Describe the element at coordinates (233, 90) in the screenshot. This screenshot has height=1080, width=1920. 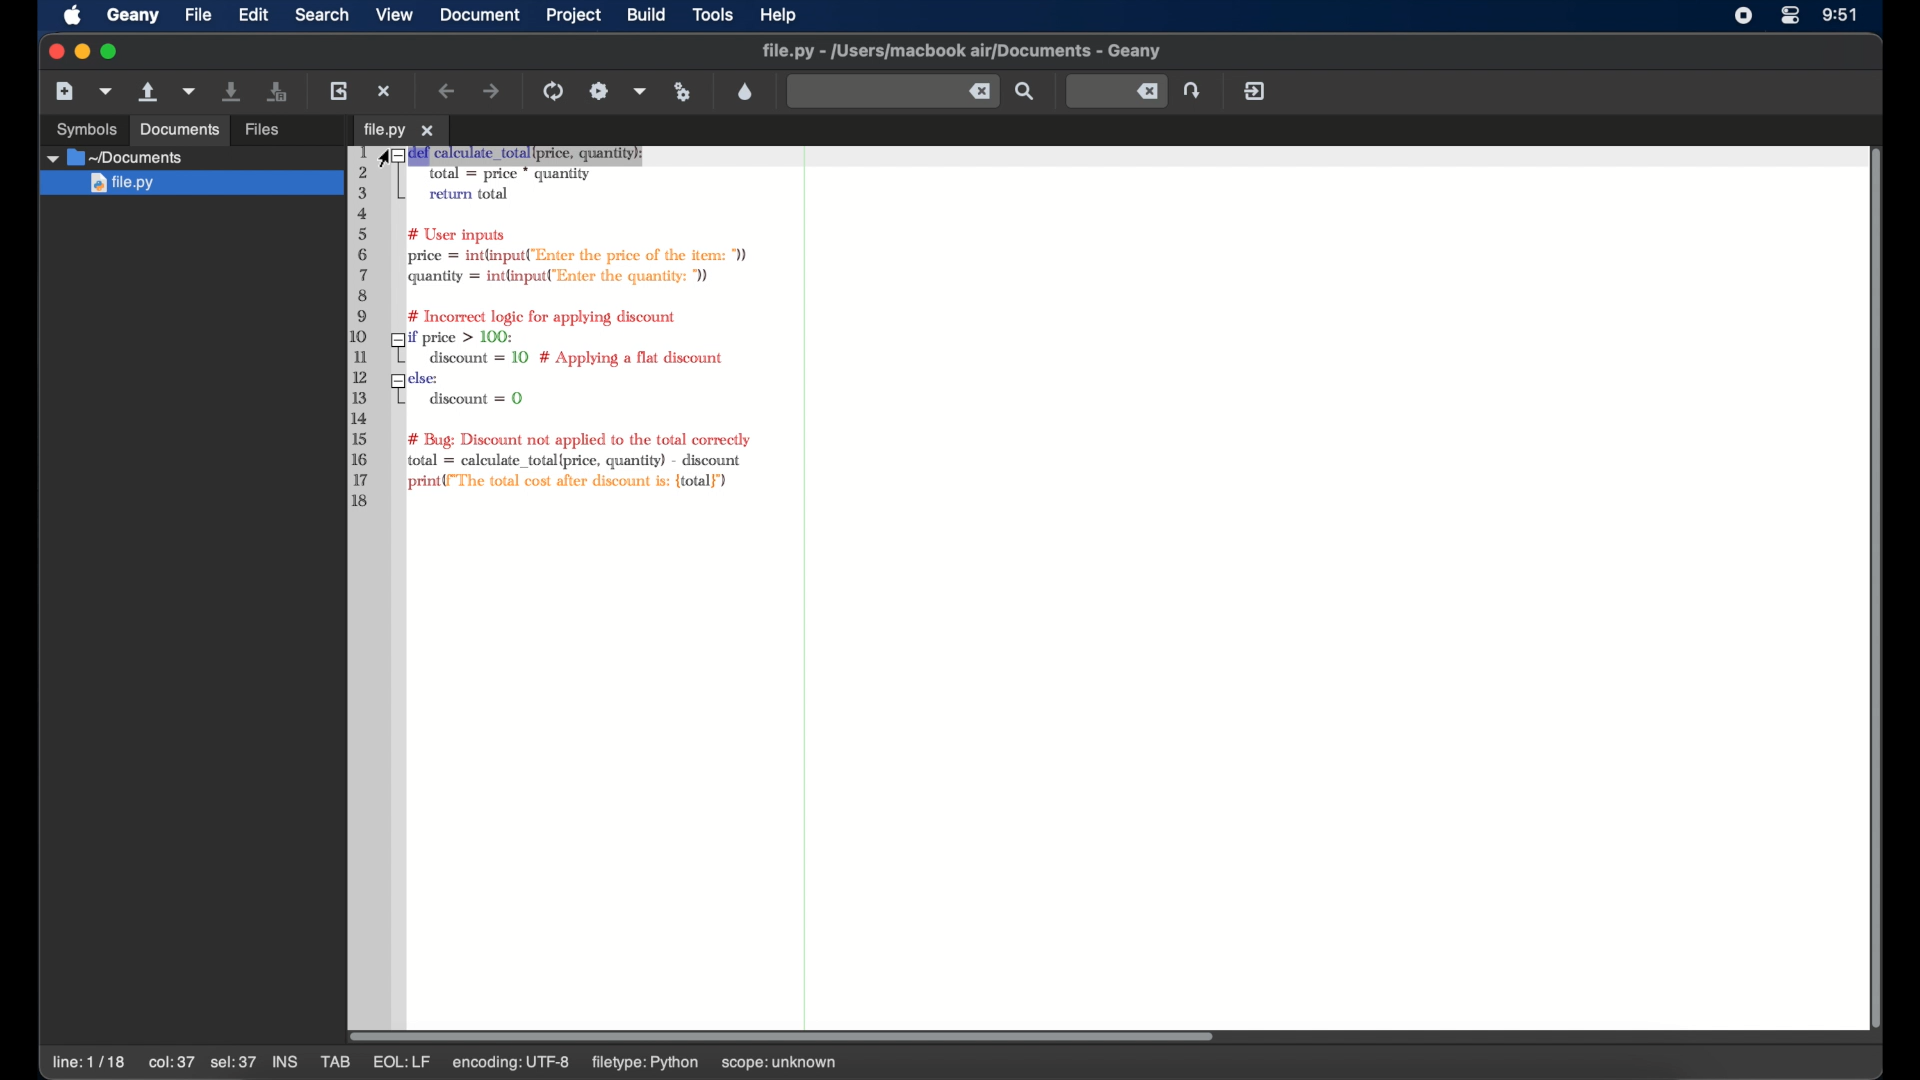
I see `save the current file` at that location.